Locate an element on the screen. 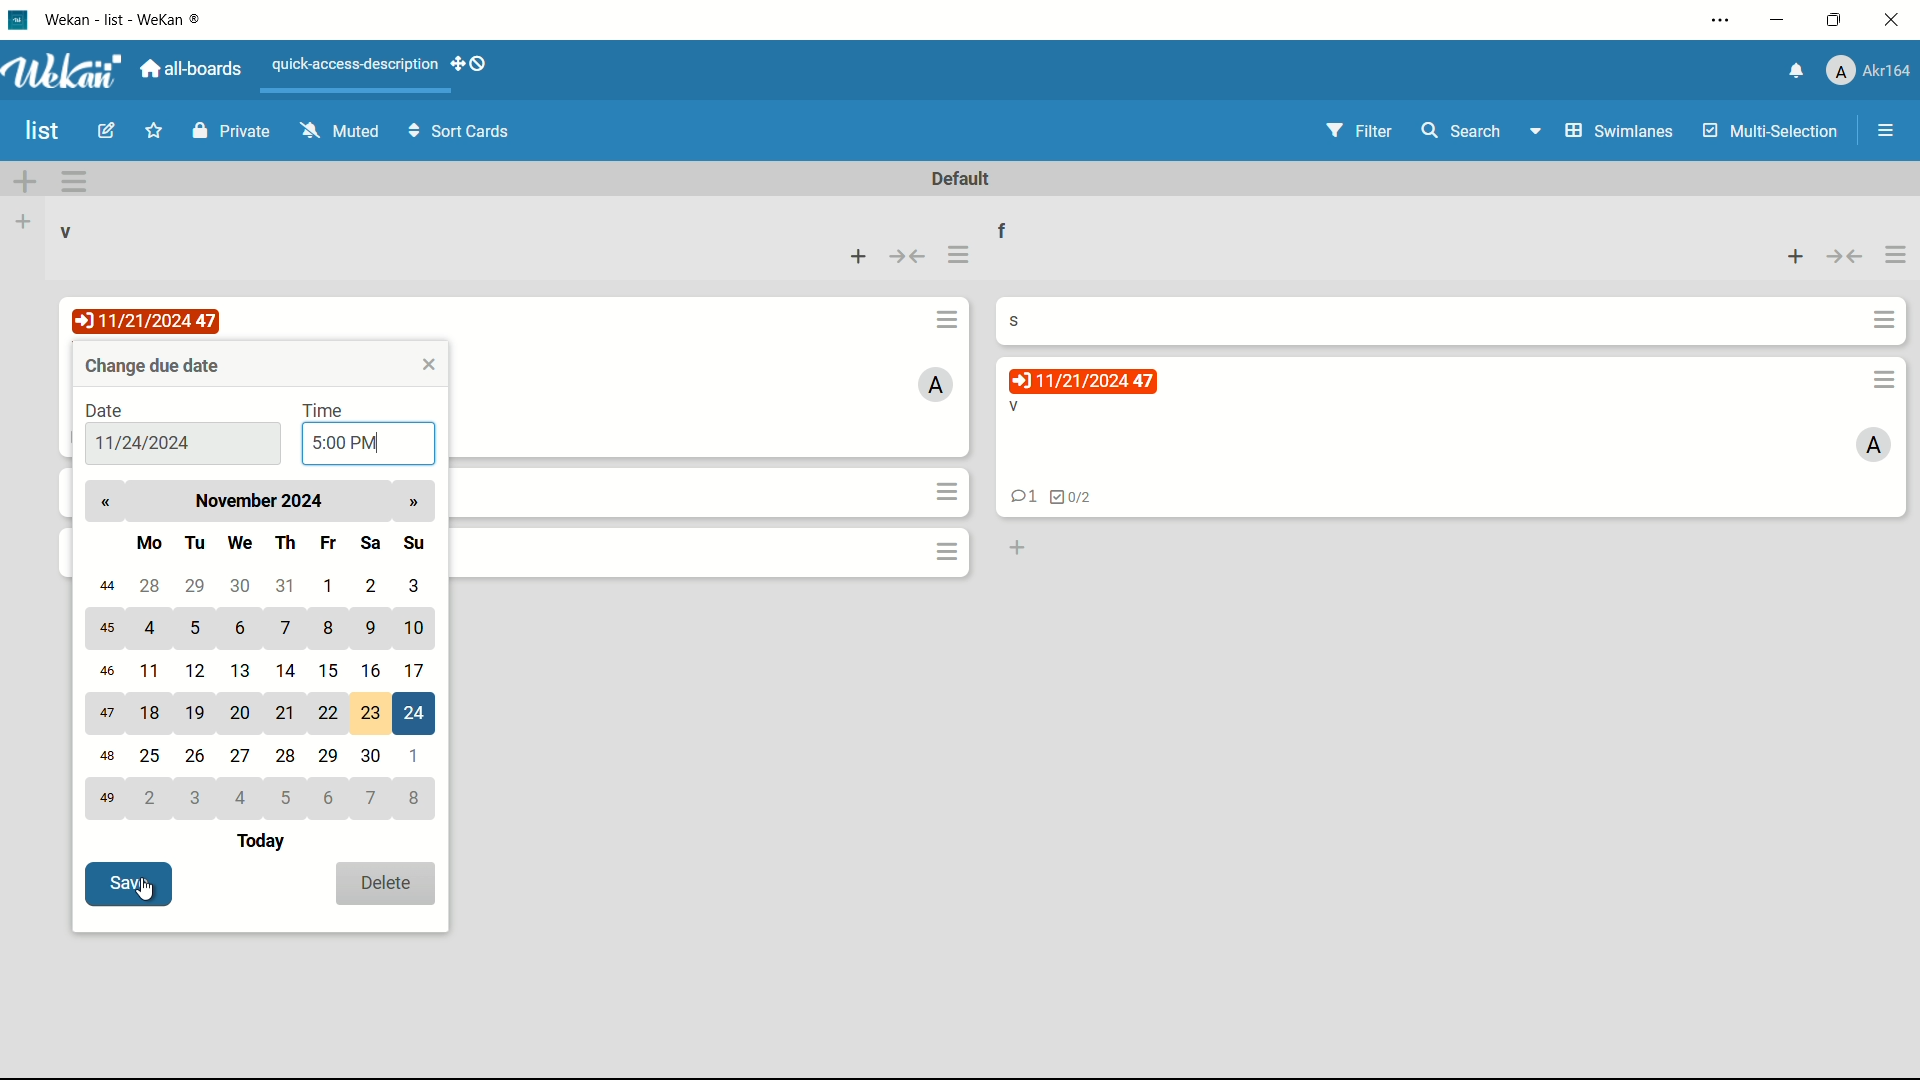  27 is located at coordinates (244, 754).